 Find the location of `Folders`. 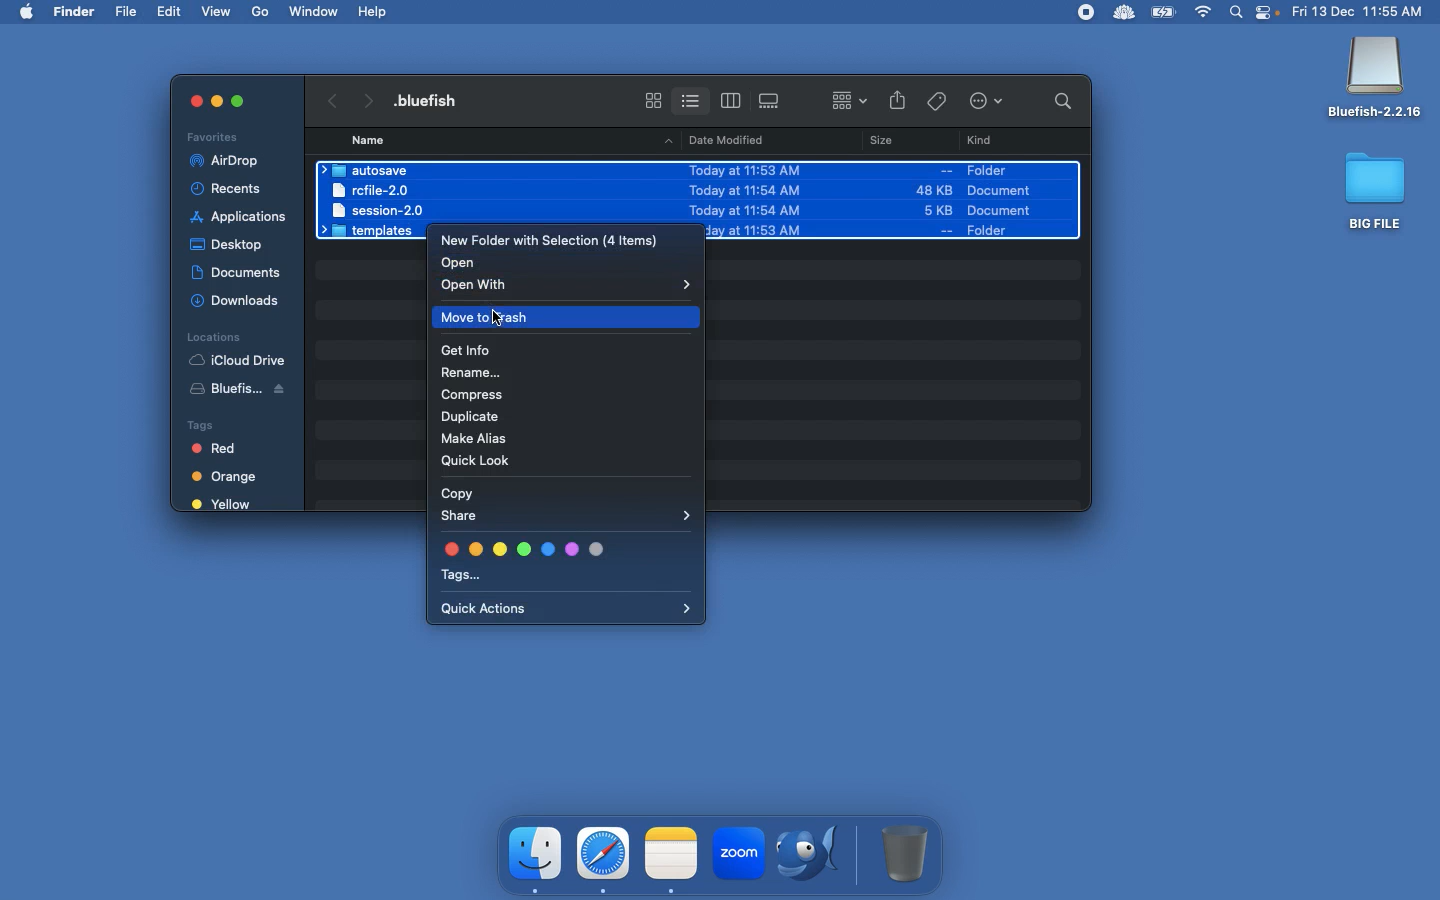

Folders is located at coordinates (372, 232).